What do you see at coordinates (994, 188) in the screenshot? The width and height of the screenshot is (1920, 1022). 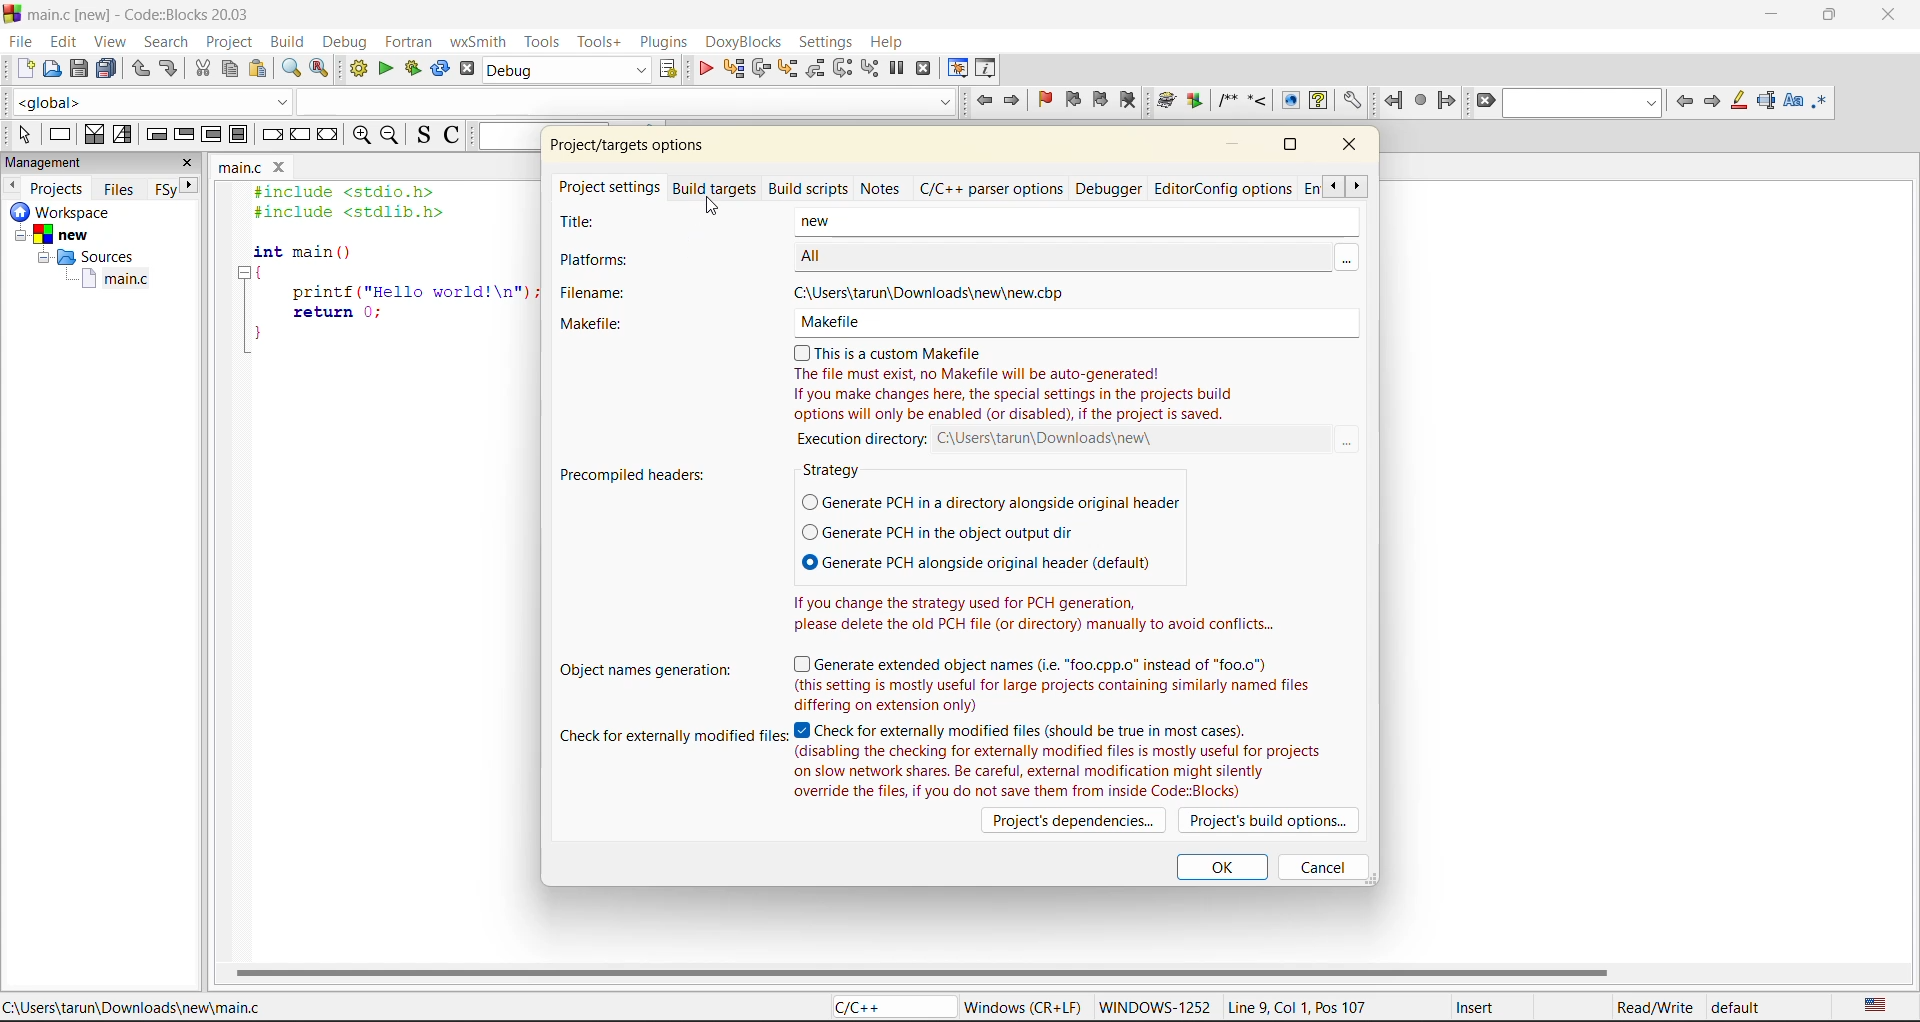 I see `c/c++ parser options` at bounding box center [994, 188].